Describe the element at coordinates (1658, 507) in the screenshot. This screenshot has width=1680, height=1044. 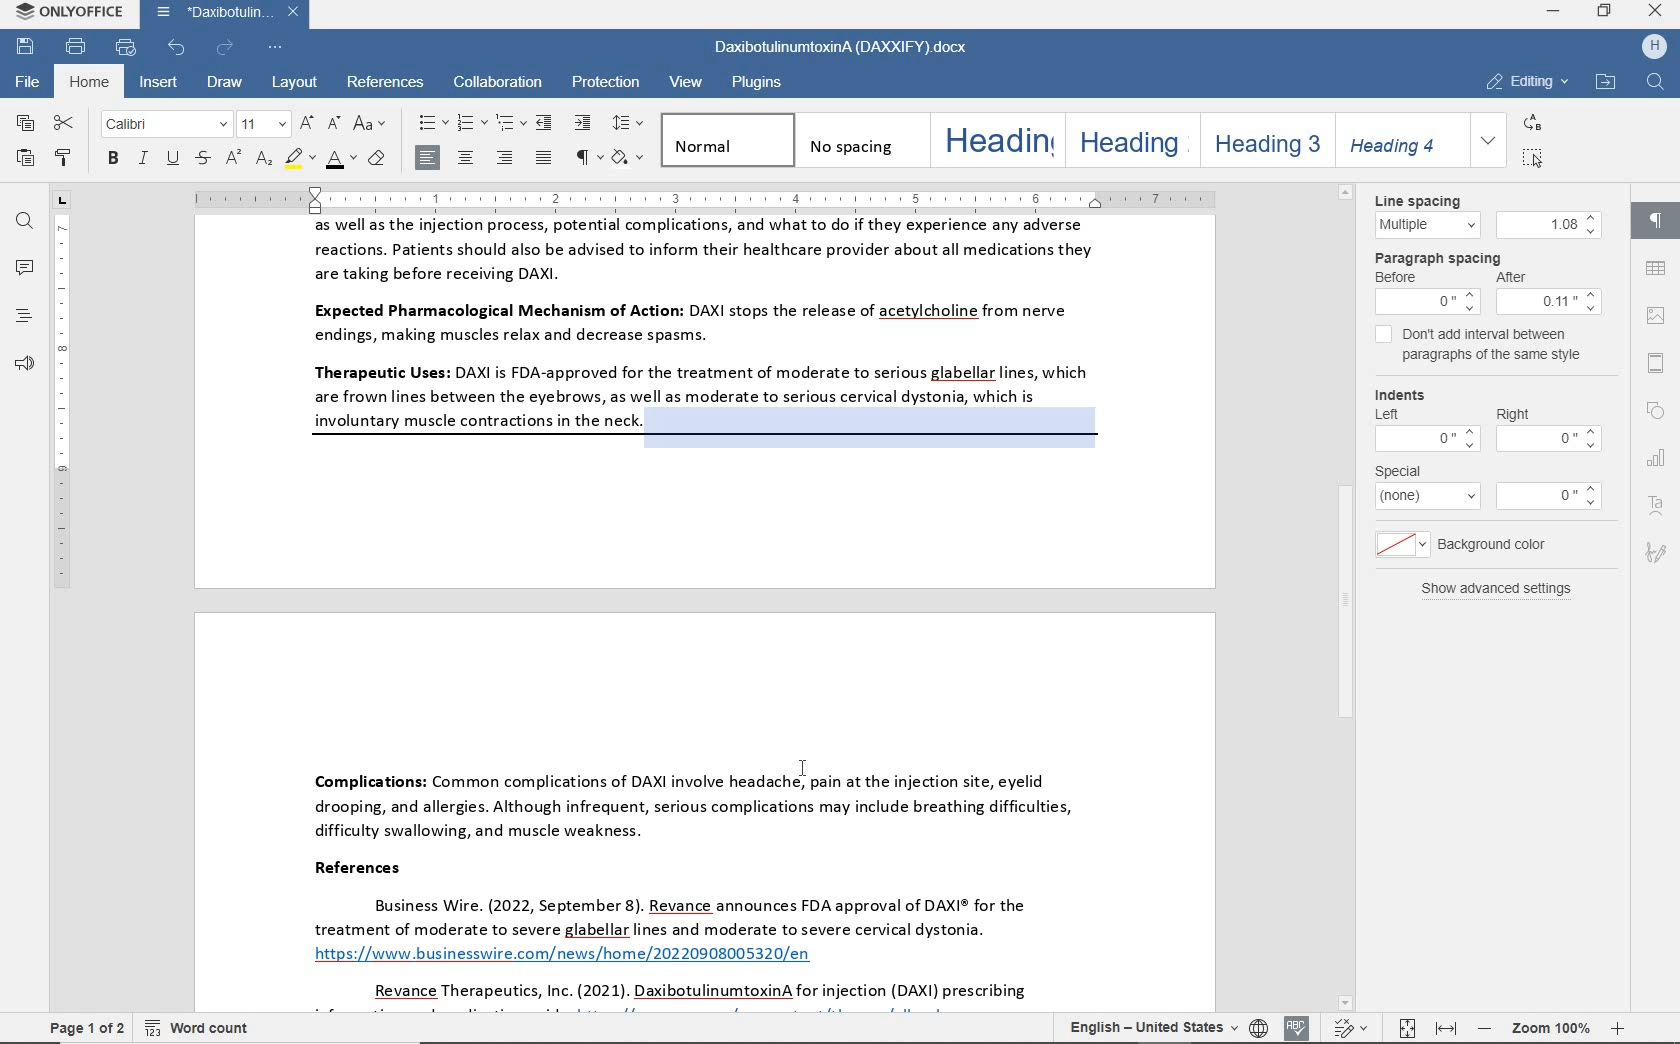
I see `text art` at that location.